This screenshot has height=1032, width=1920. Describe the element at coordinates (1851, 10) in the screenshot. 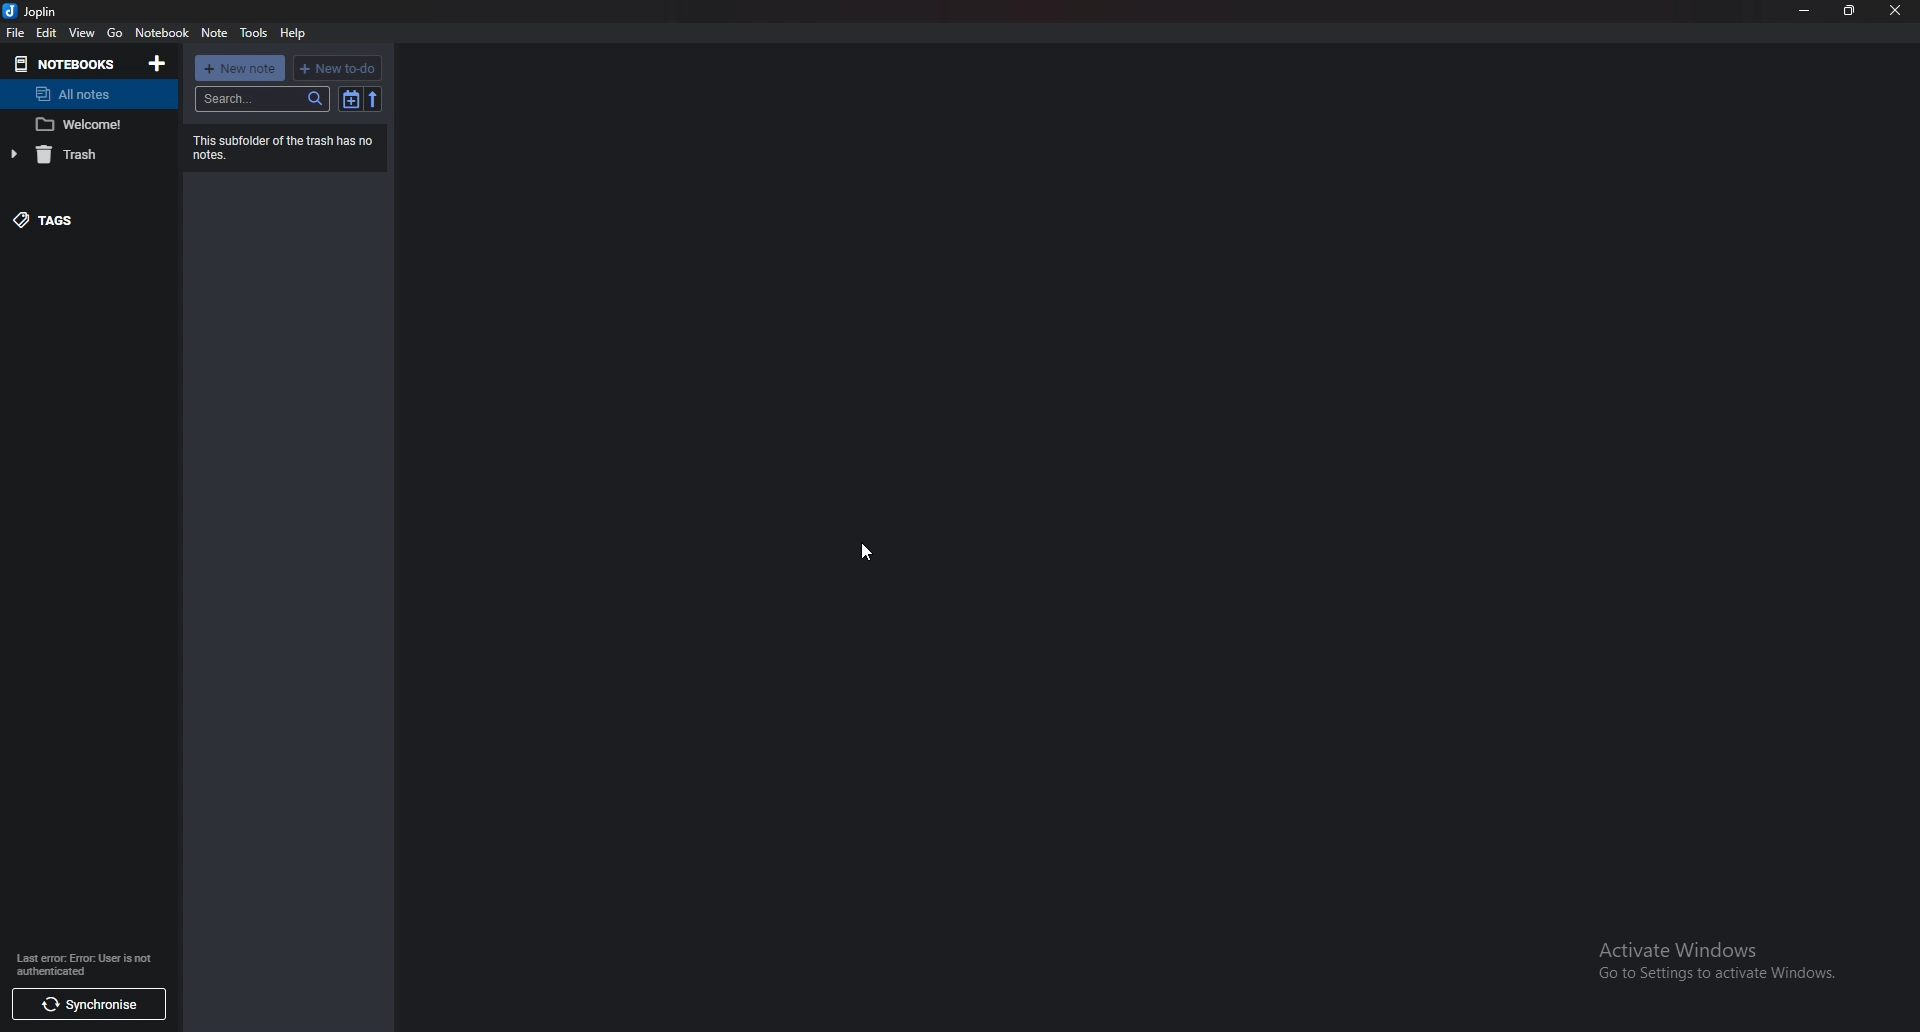

I see `resize` at that location.